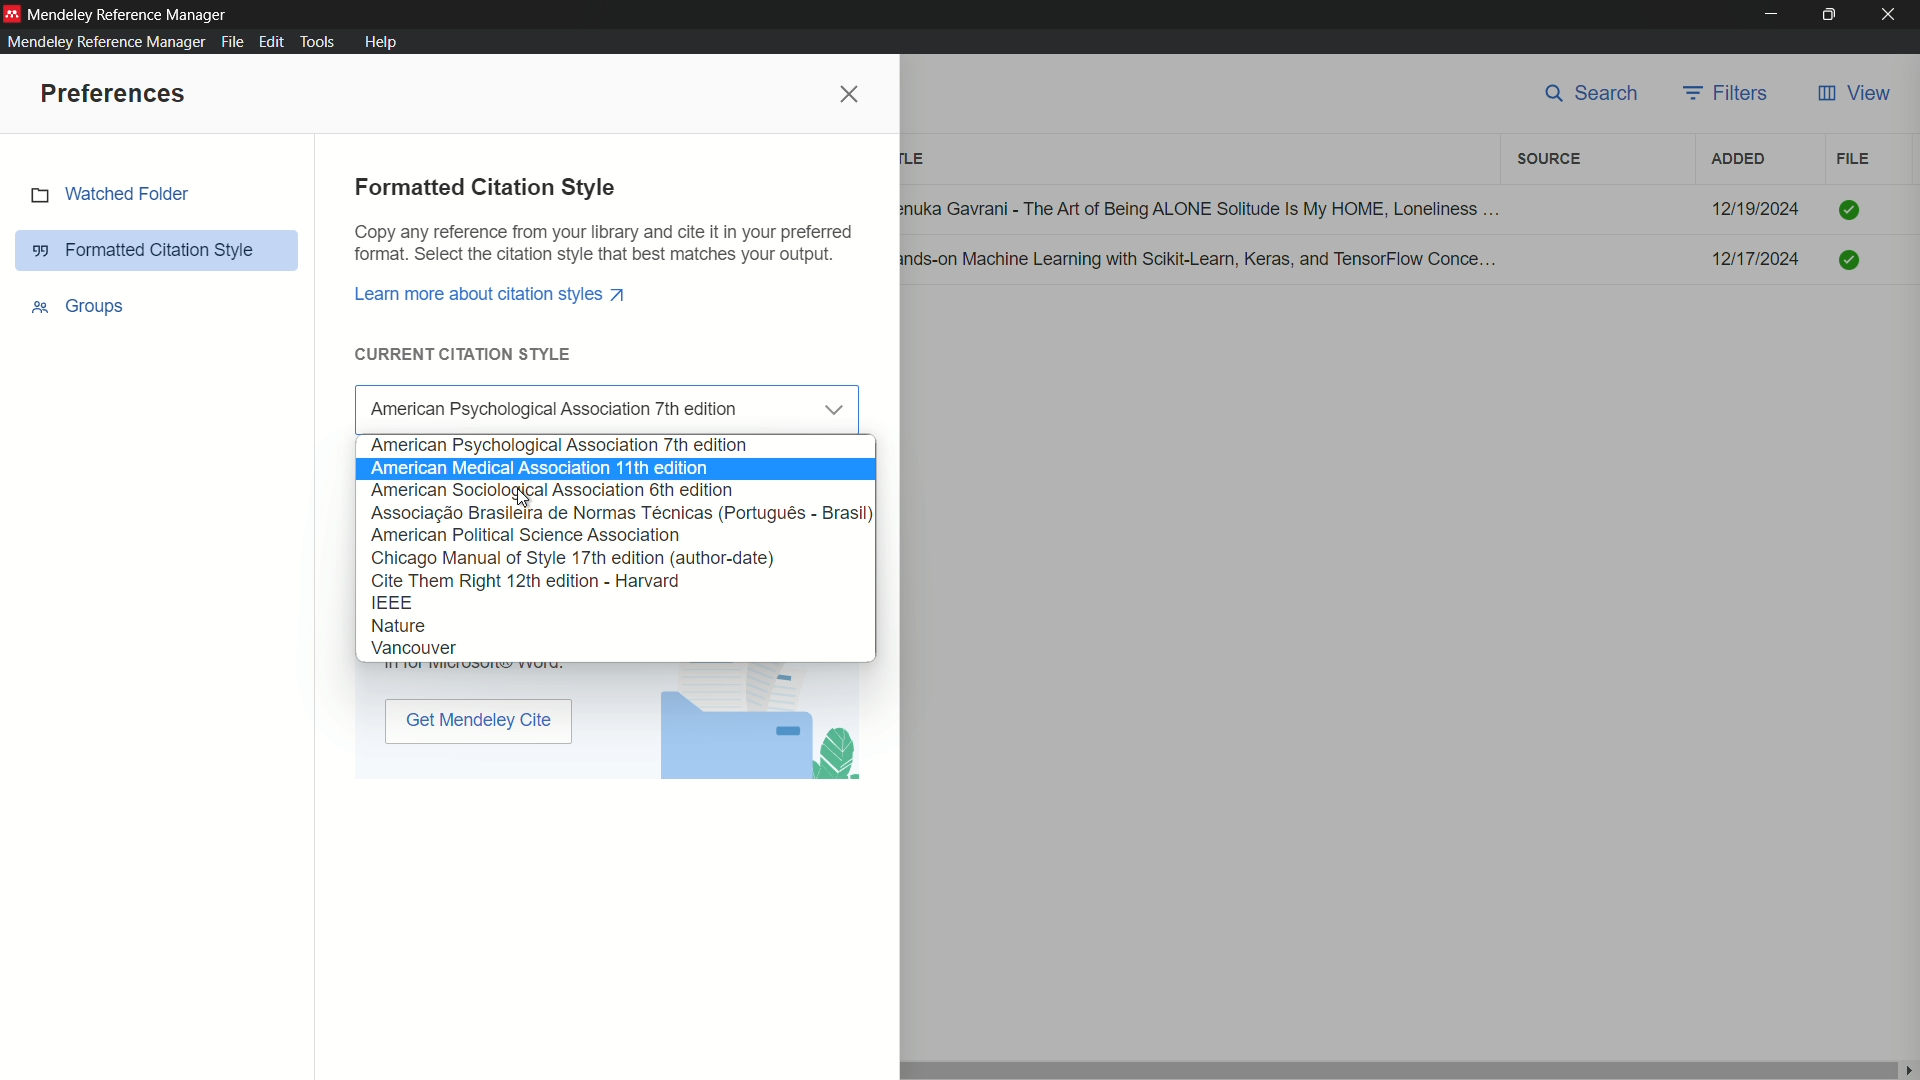 This screenshot has width=1920, height=1080. What do you see at coordinates (605, 245) in the screenshot?
I see `Copy any reference from your library and cite it in your preferred format. Select the citation style that best matches your output` at bounding box center [605, 245].